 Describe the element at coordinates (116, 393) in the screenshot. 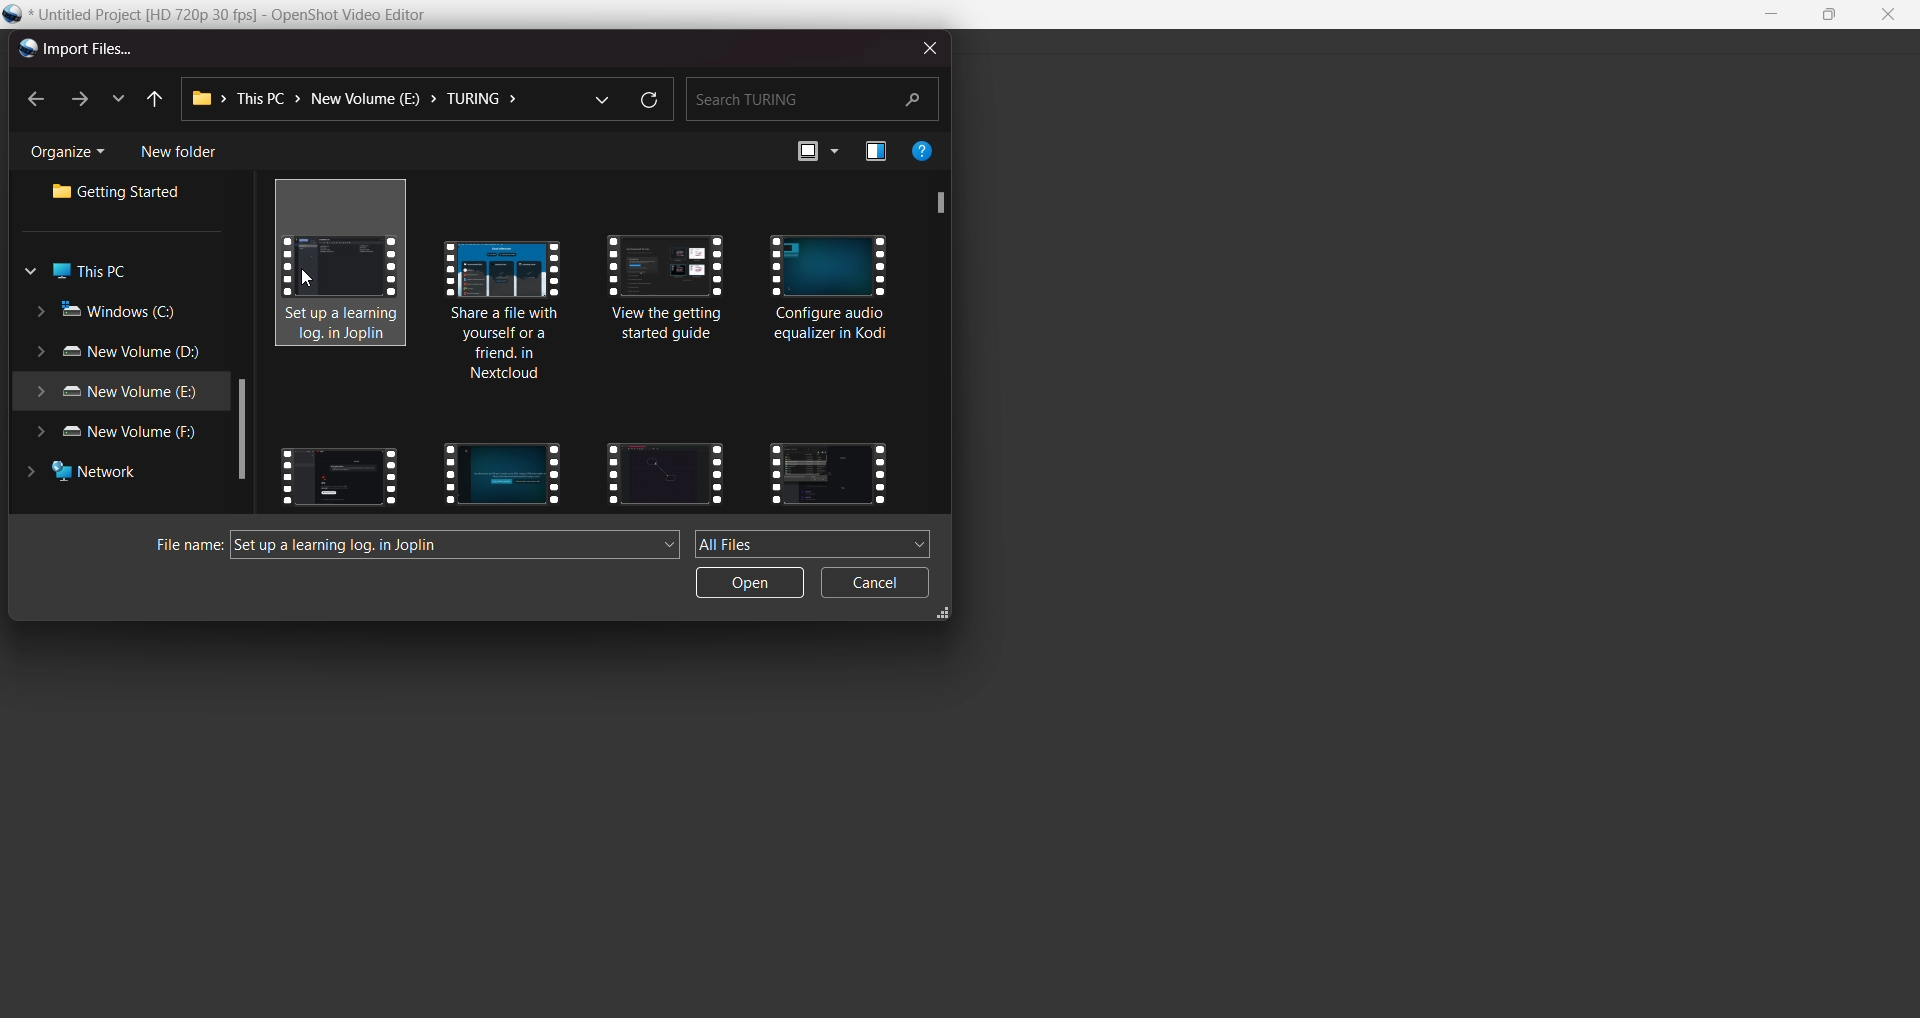

I see `new volume e` at that location.